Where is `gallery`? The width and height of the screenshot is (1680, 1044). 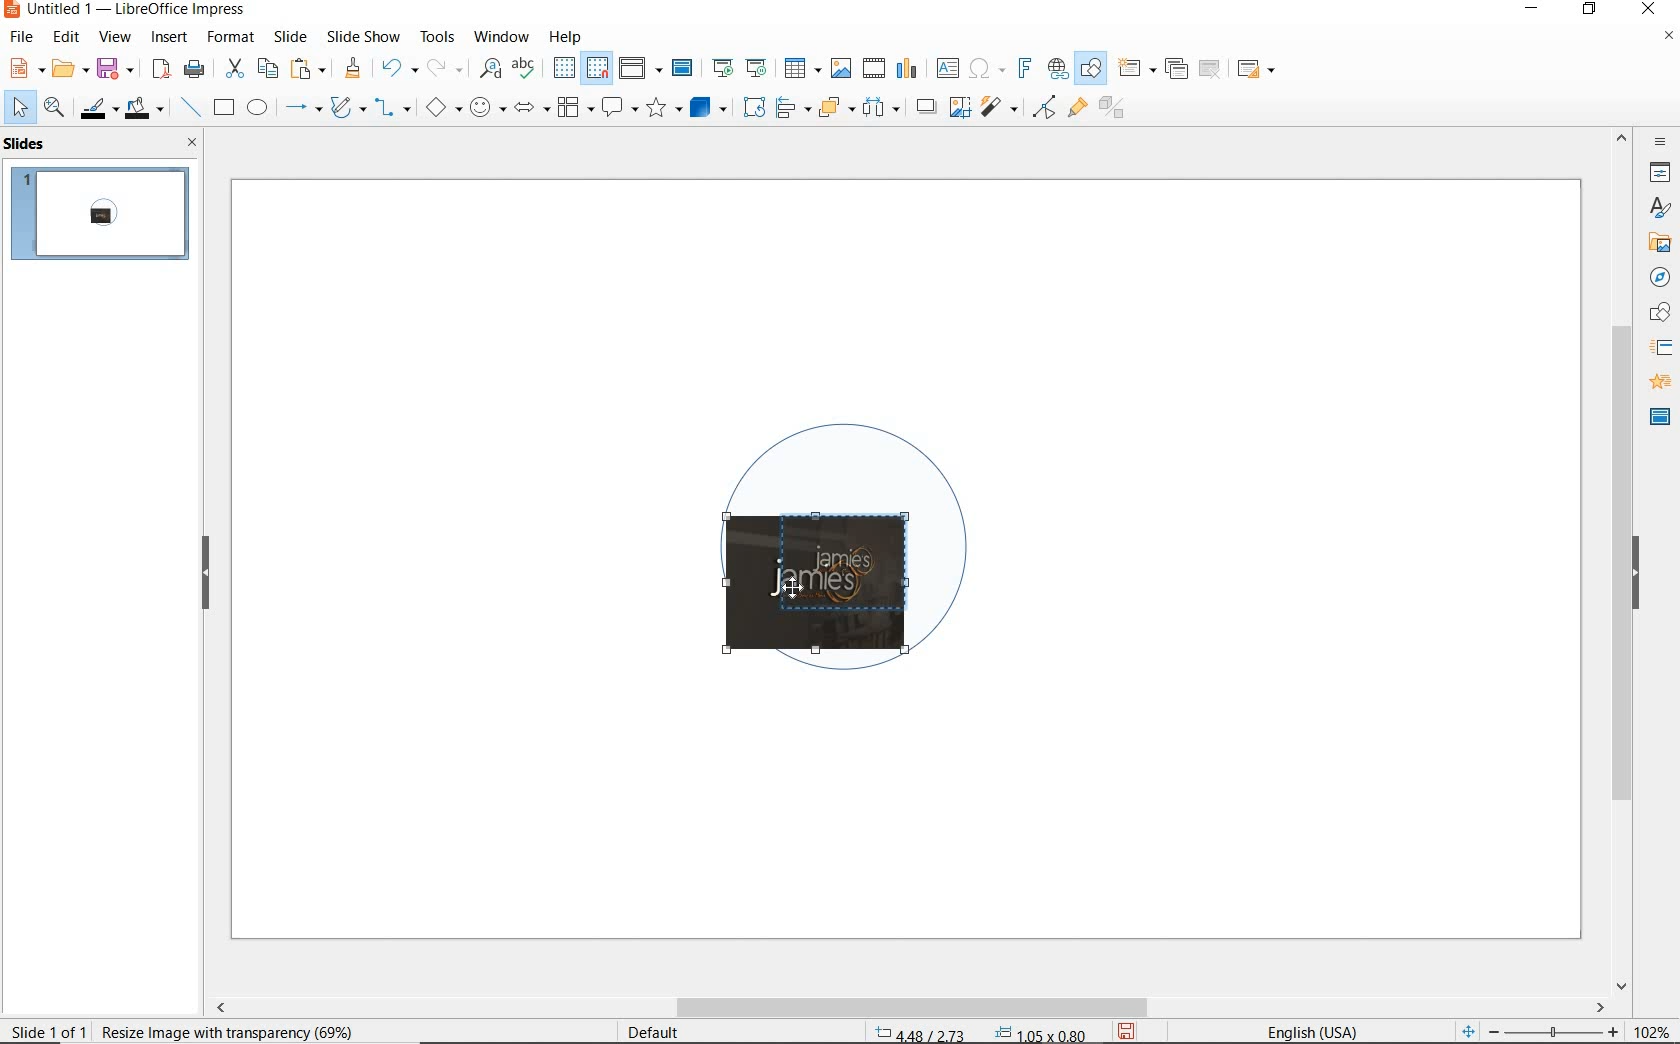
gallery is located at coordinates (1656, 242).